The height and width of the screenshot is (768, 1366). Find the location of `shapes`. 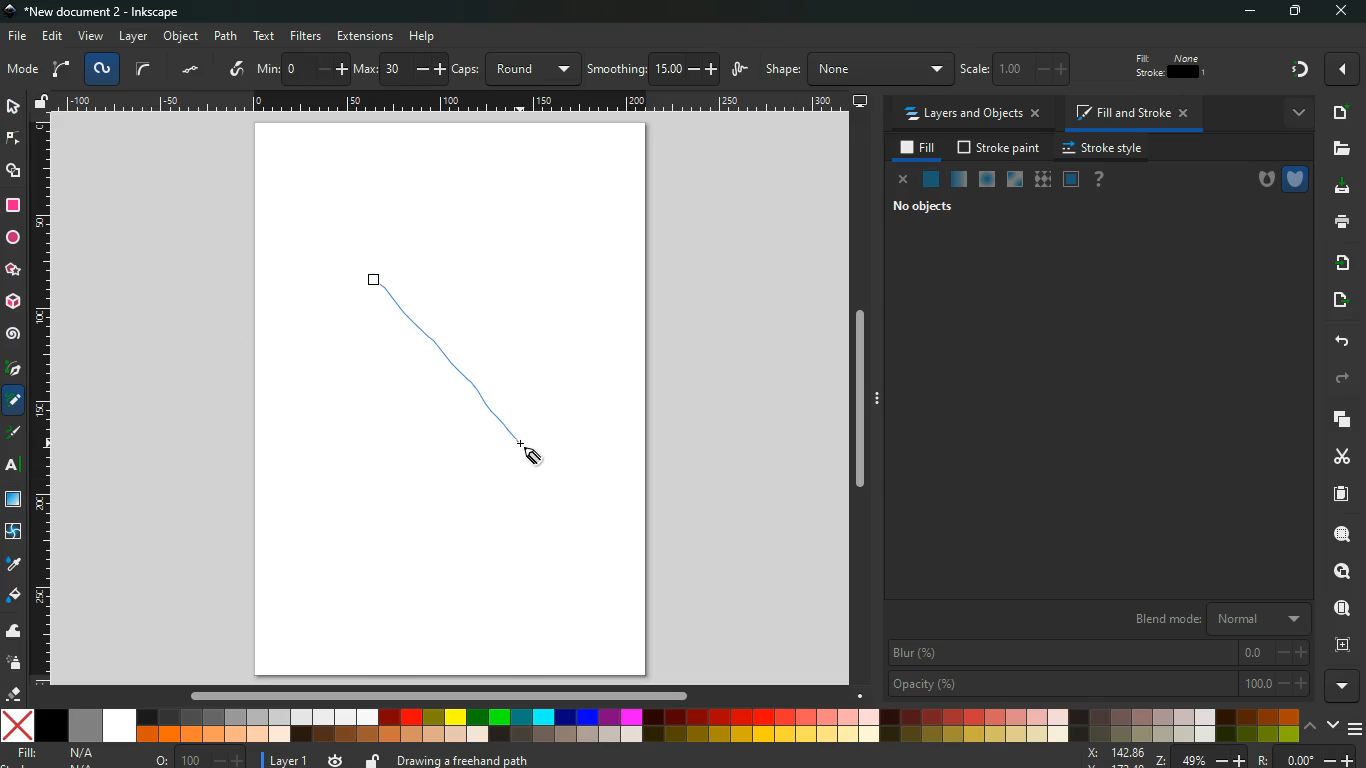

shapes is located at coordinates (15, 173).